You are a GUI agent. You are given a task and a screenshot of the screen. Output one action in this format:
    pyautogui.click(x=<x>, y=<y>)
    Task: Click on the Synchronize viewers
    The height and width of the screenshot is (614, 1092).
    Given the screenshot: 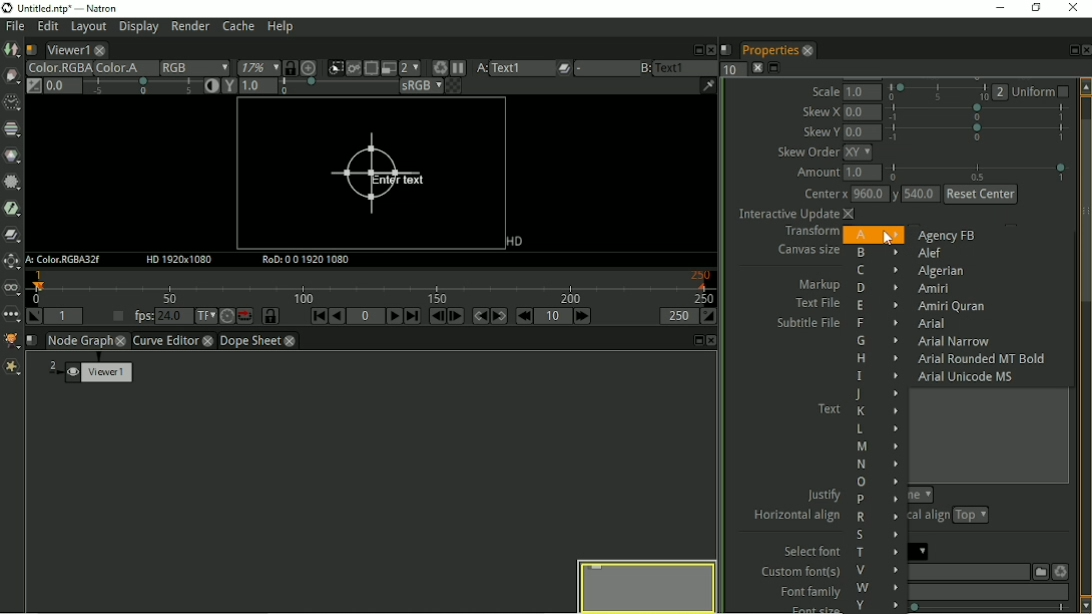 What is the action you would take?
    pyautogui.click(x=289, y=66)
    